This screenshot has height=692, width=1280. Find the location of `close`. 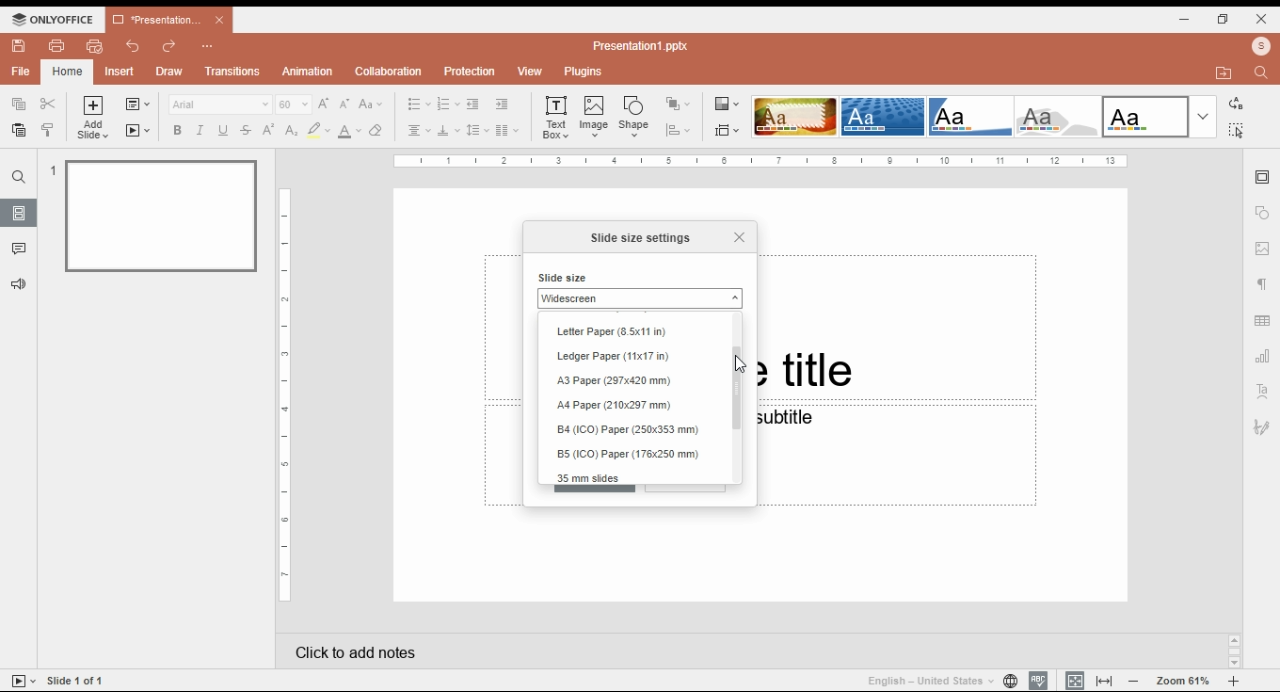

close is located at coordinates (1262, 18).